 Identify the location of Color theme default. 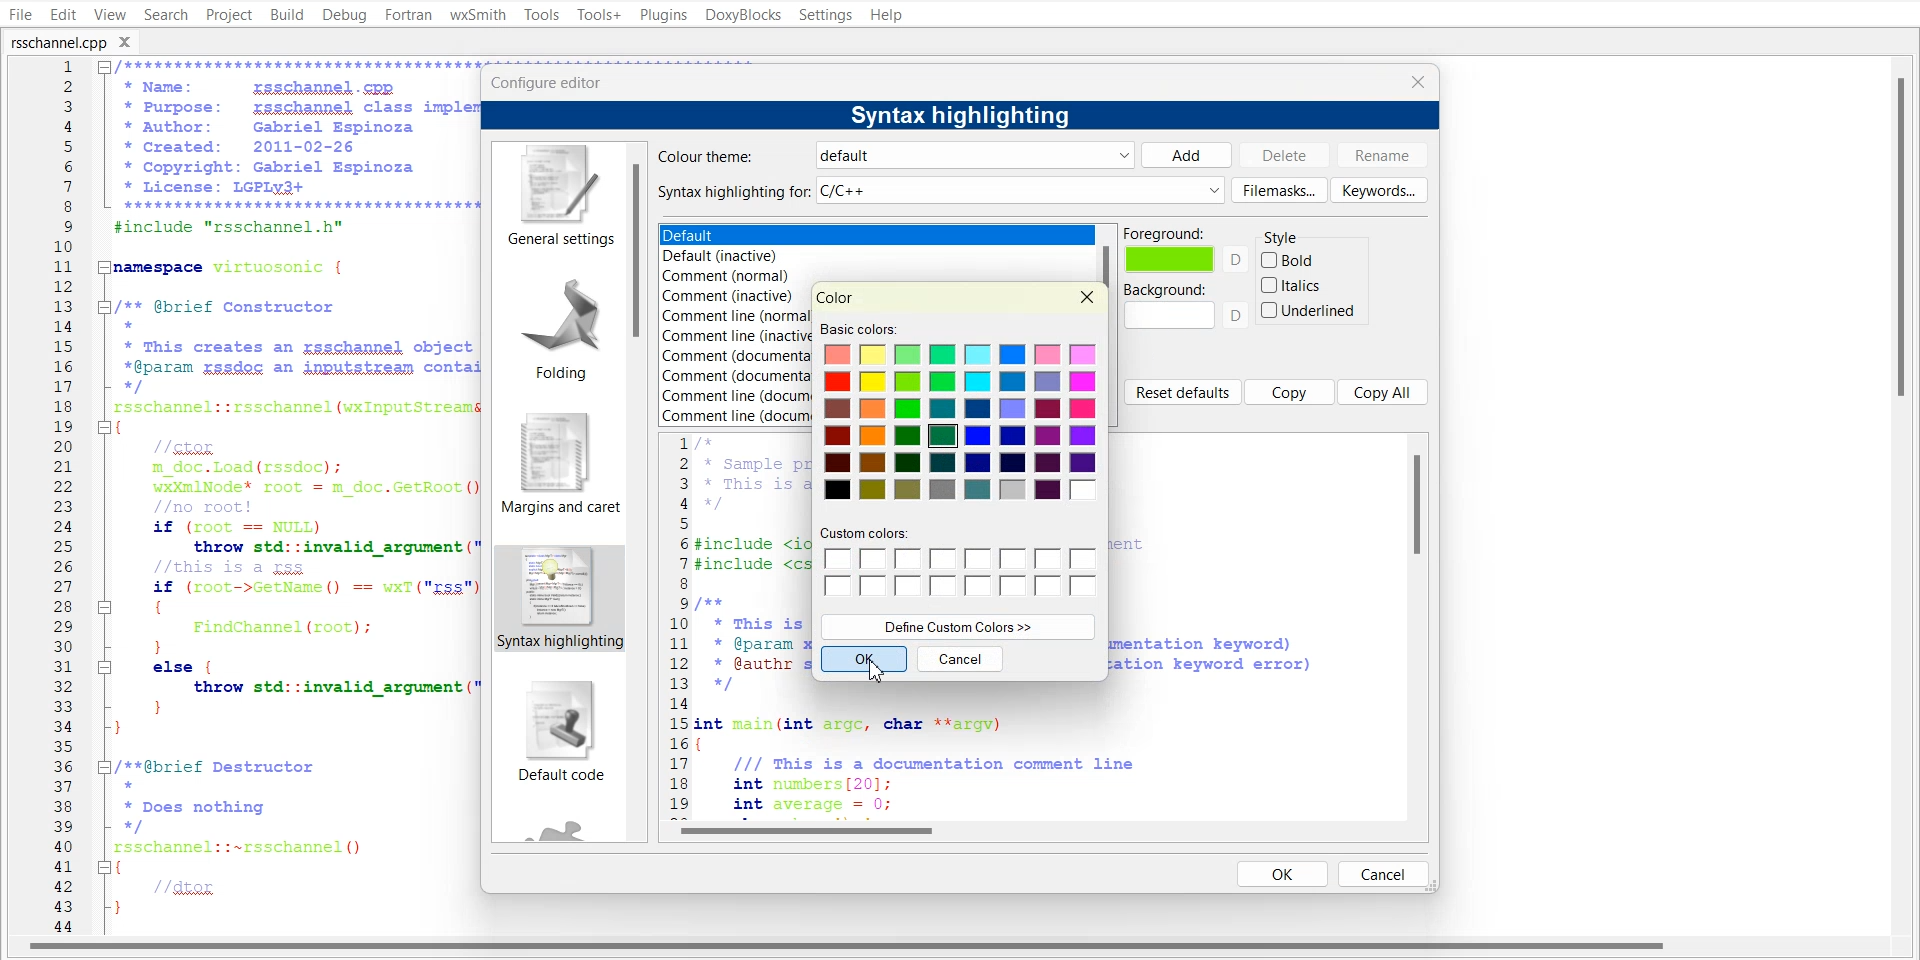
(891, 155).